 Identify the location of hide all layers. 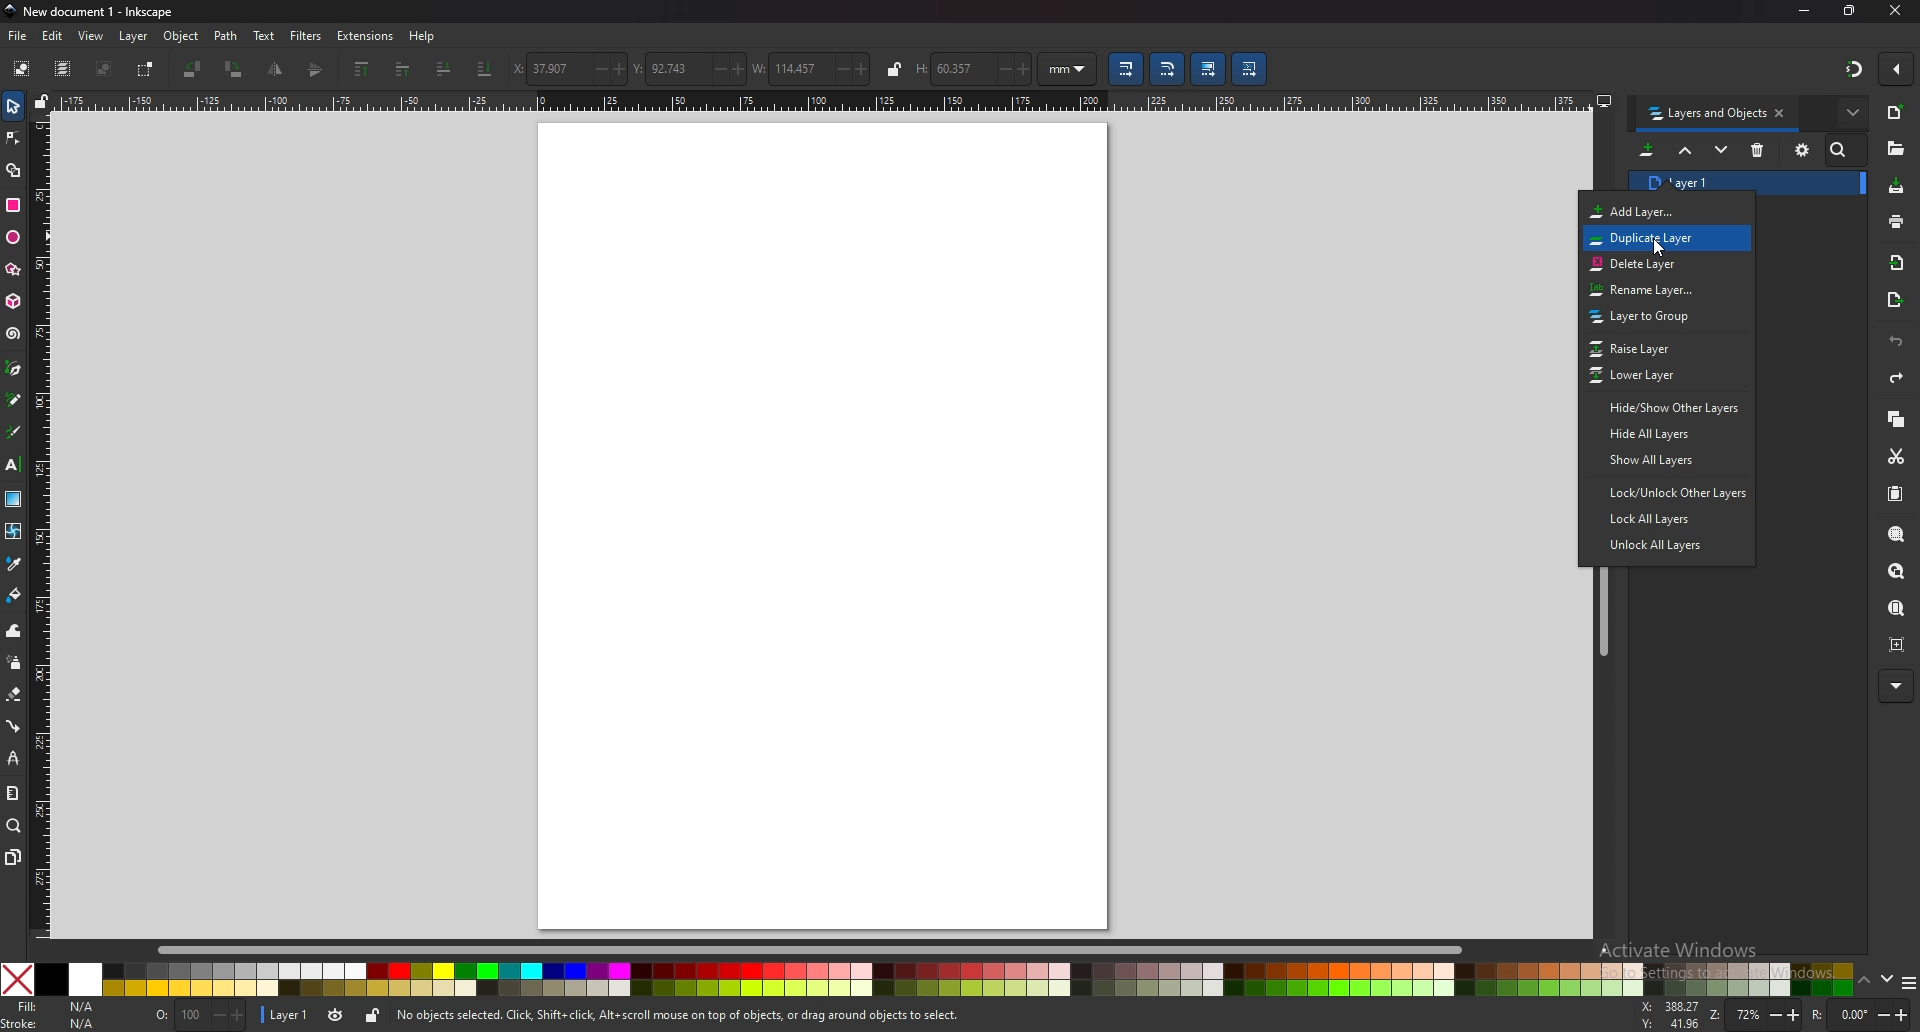
(1658, 434).